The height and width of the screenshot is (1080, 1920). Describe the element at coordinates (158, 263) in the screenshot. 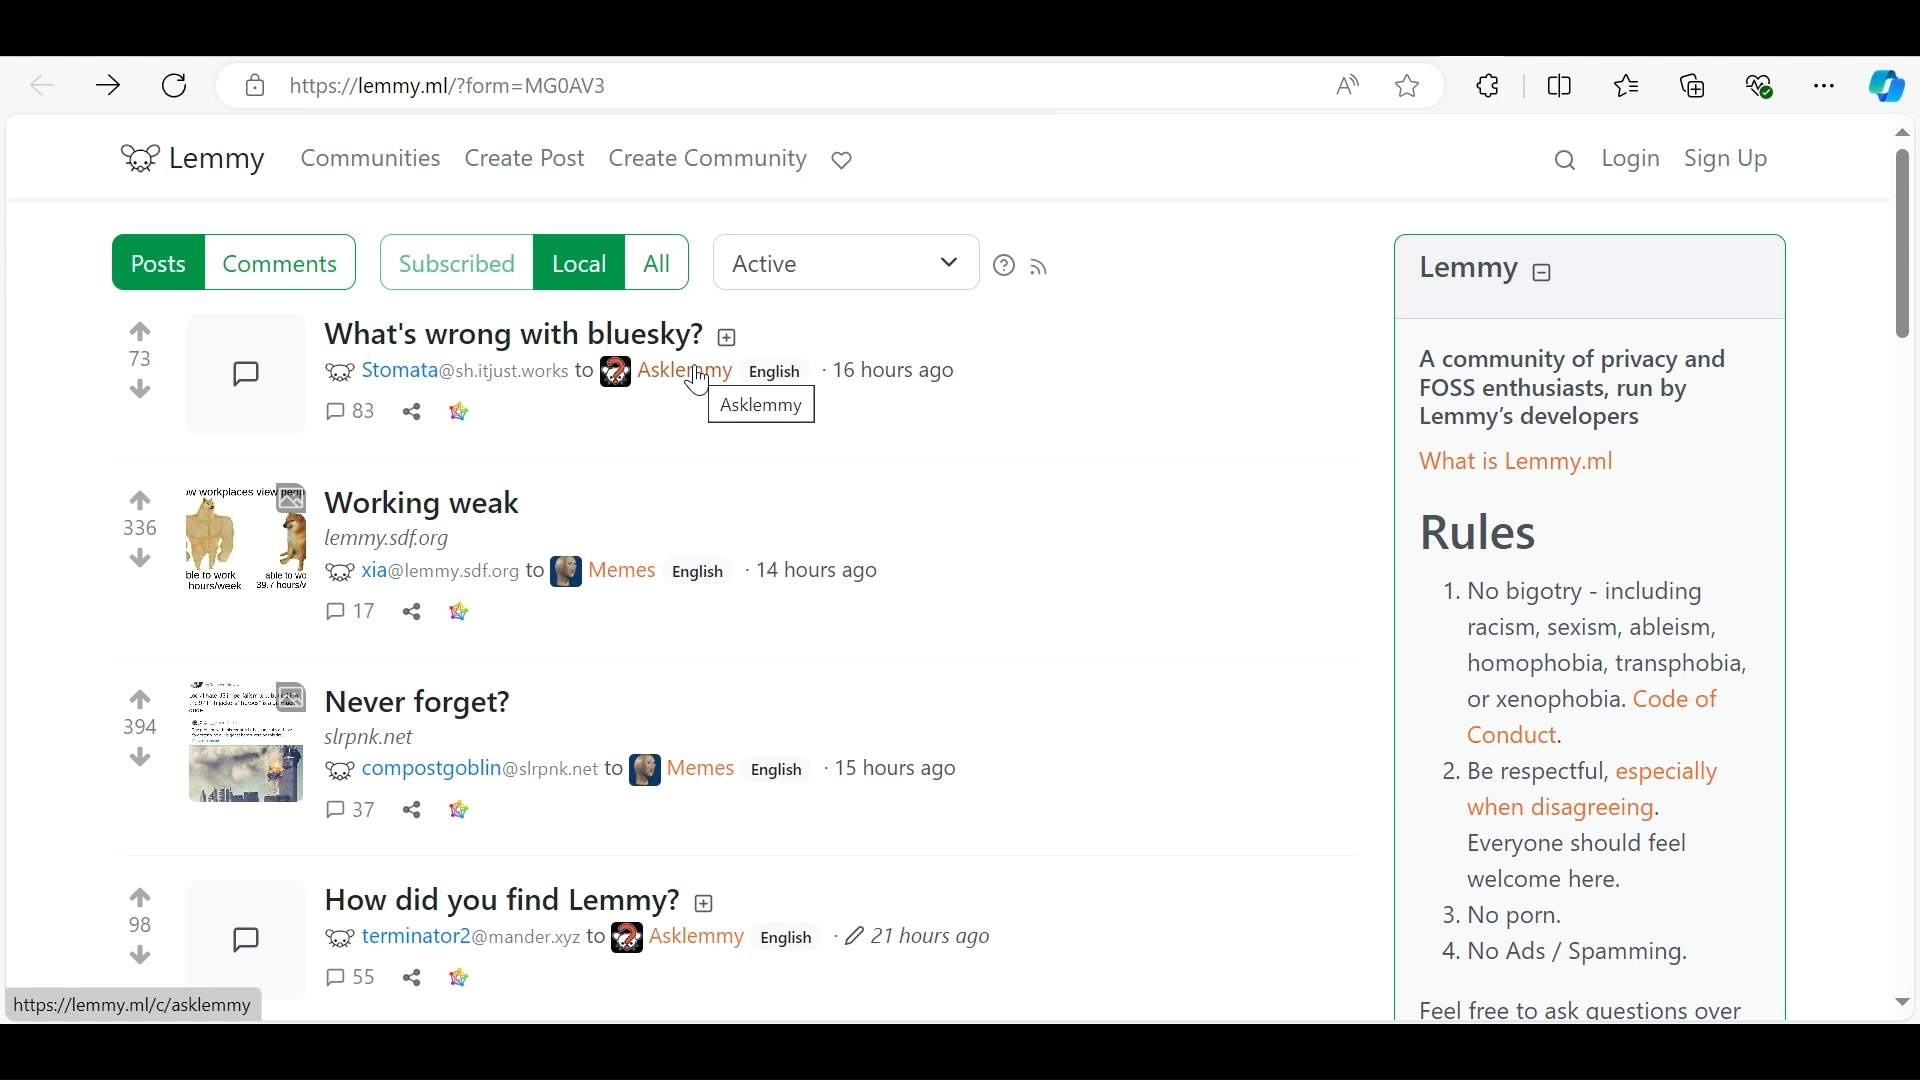

I see `Posts` at that location.